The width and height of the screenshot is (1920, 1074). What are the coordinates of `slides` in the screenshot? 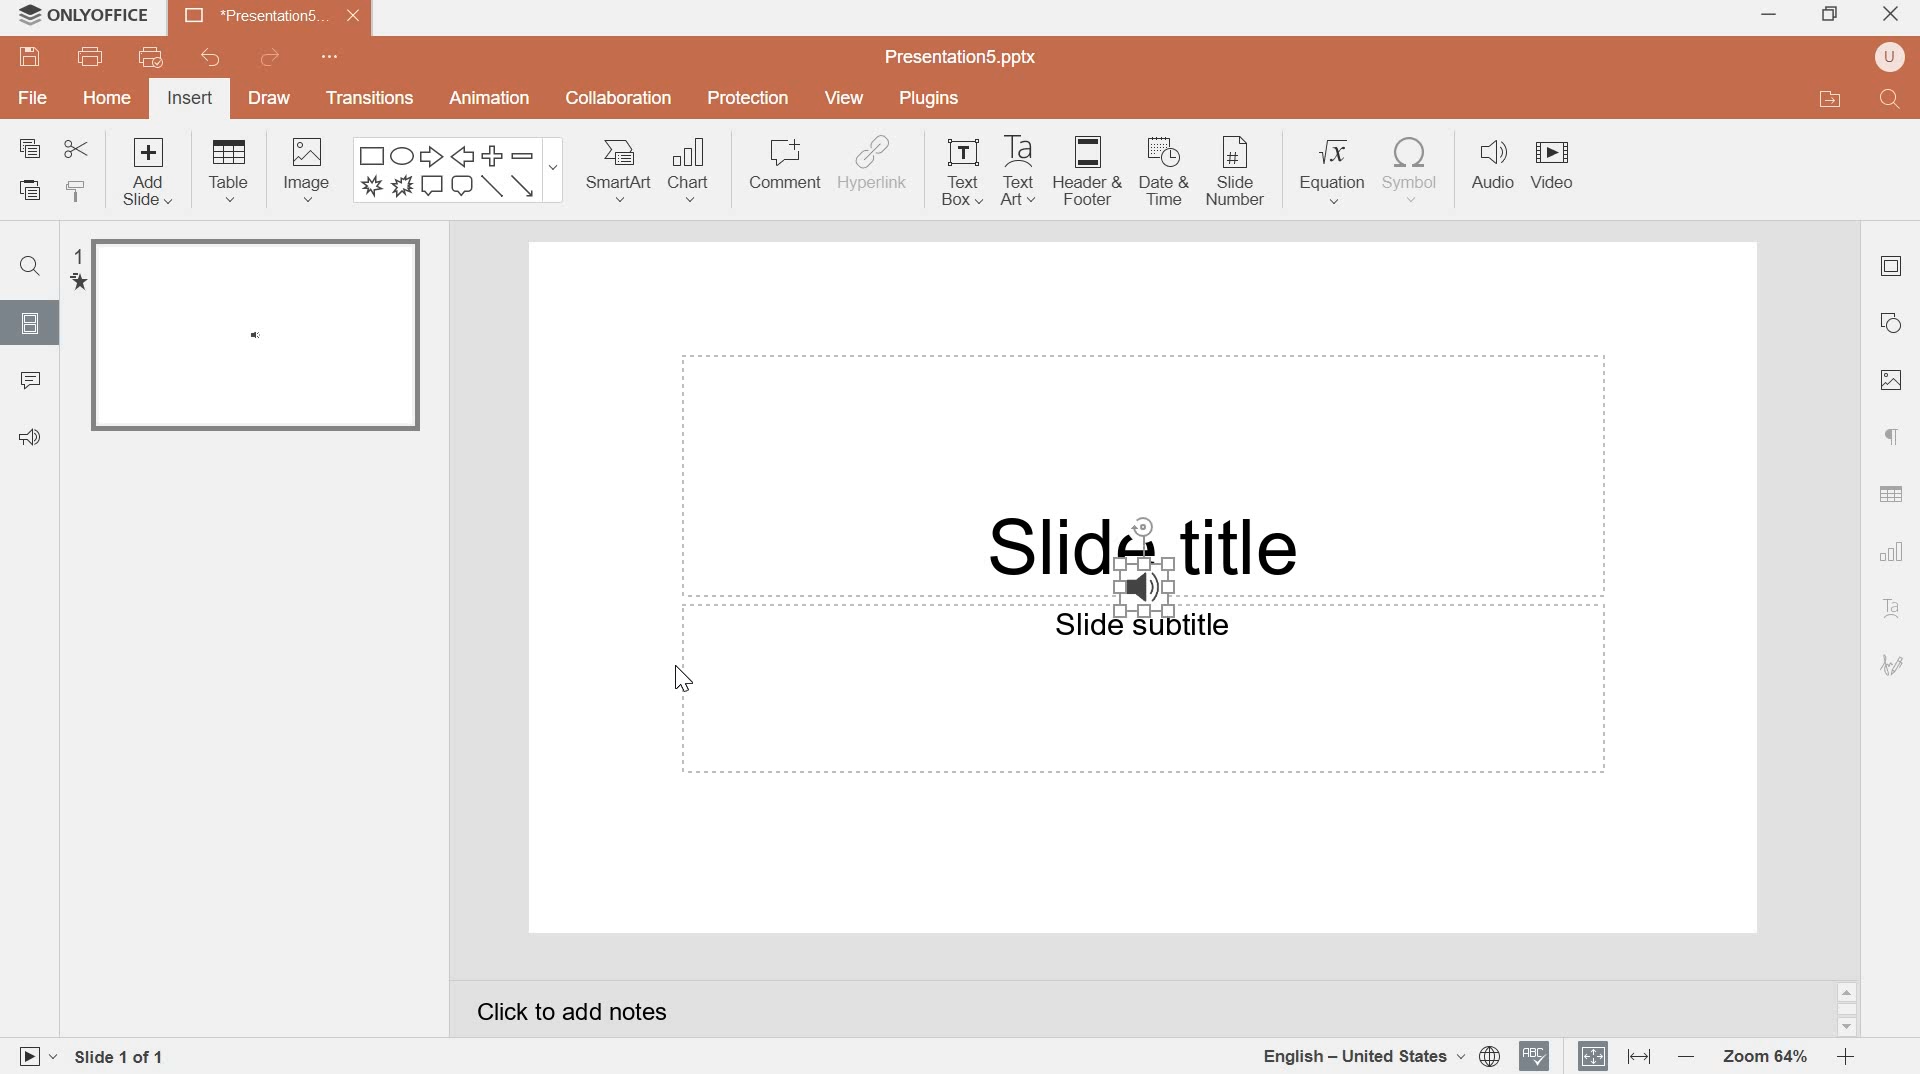 It's located at (27, 322).